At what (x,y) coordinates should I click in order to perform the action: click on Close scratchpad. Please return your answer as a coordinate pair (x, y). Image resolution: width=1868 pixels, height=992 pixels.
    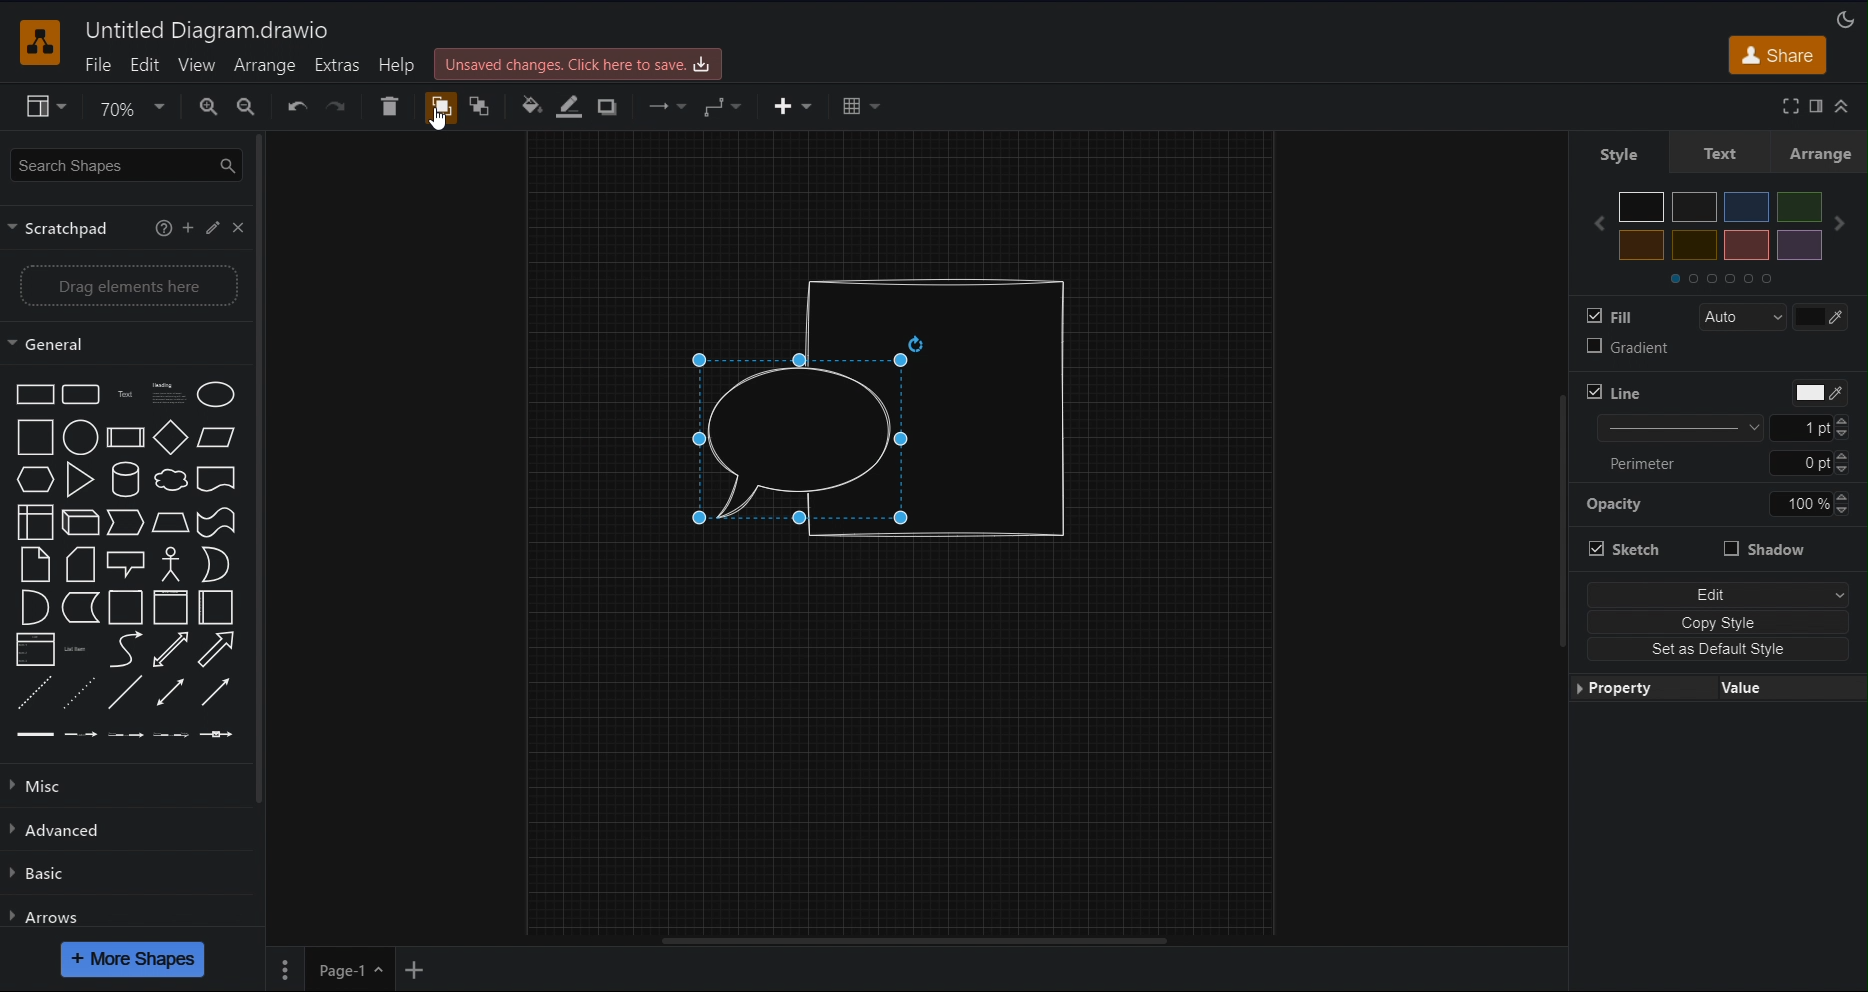
    Looking at the image, I should click on (237, 227).